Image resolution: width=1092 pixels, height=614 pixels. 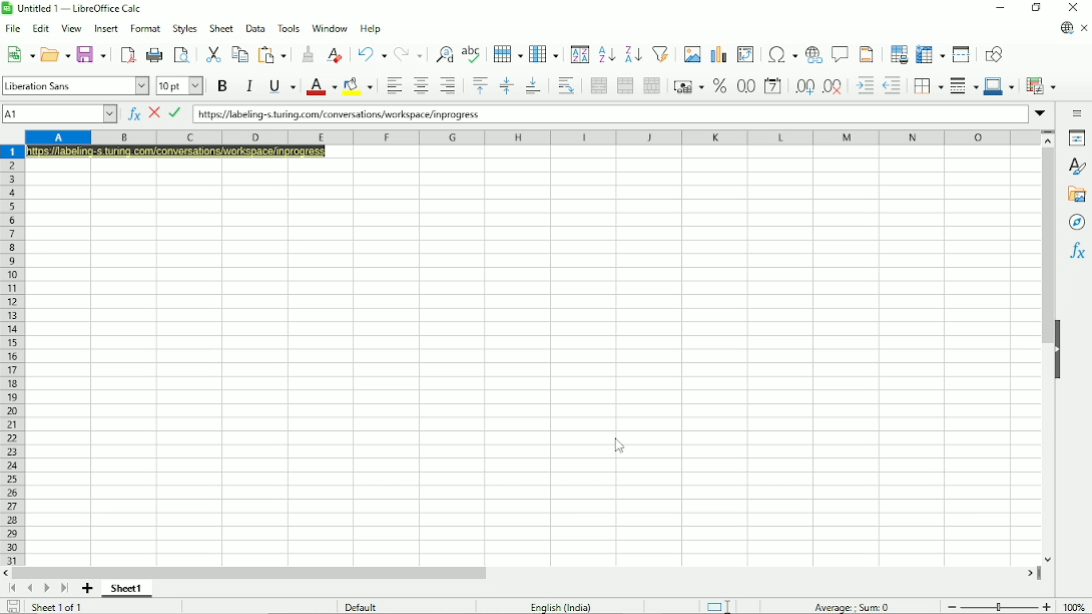 What do you see at coordinates (814, 57) in the screenshot?
I see `Insert hyperlink` at bounding box center [814, 57].